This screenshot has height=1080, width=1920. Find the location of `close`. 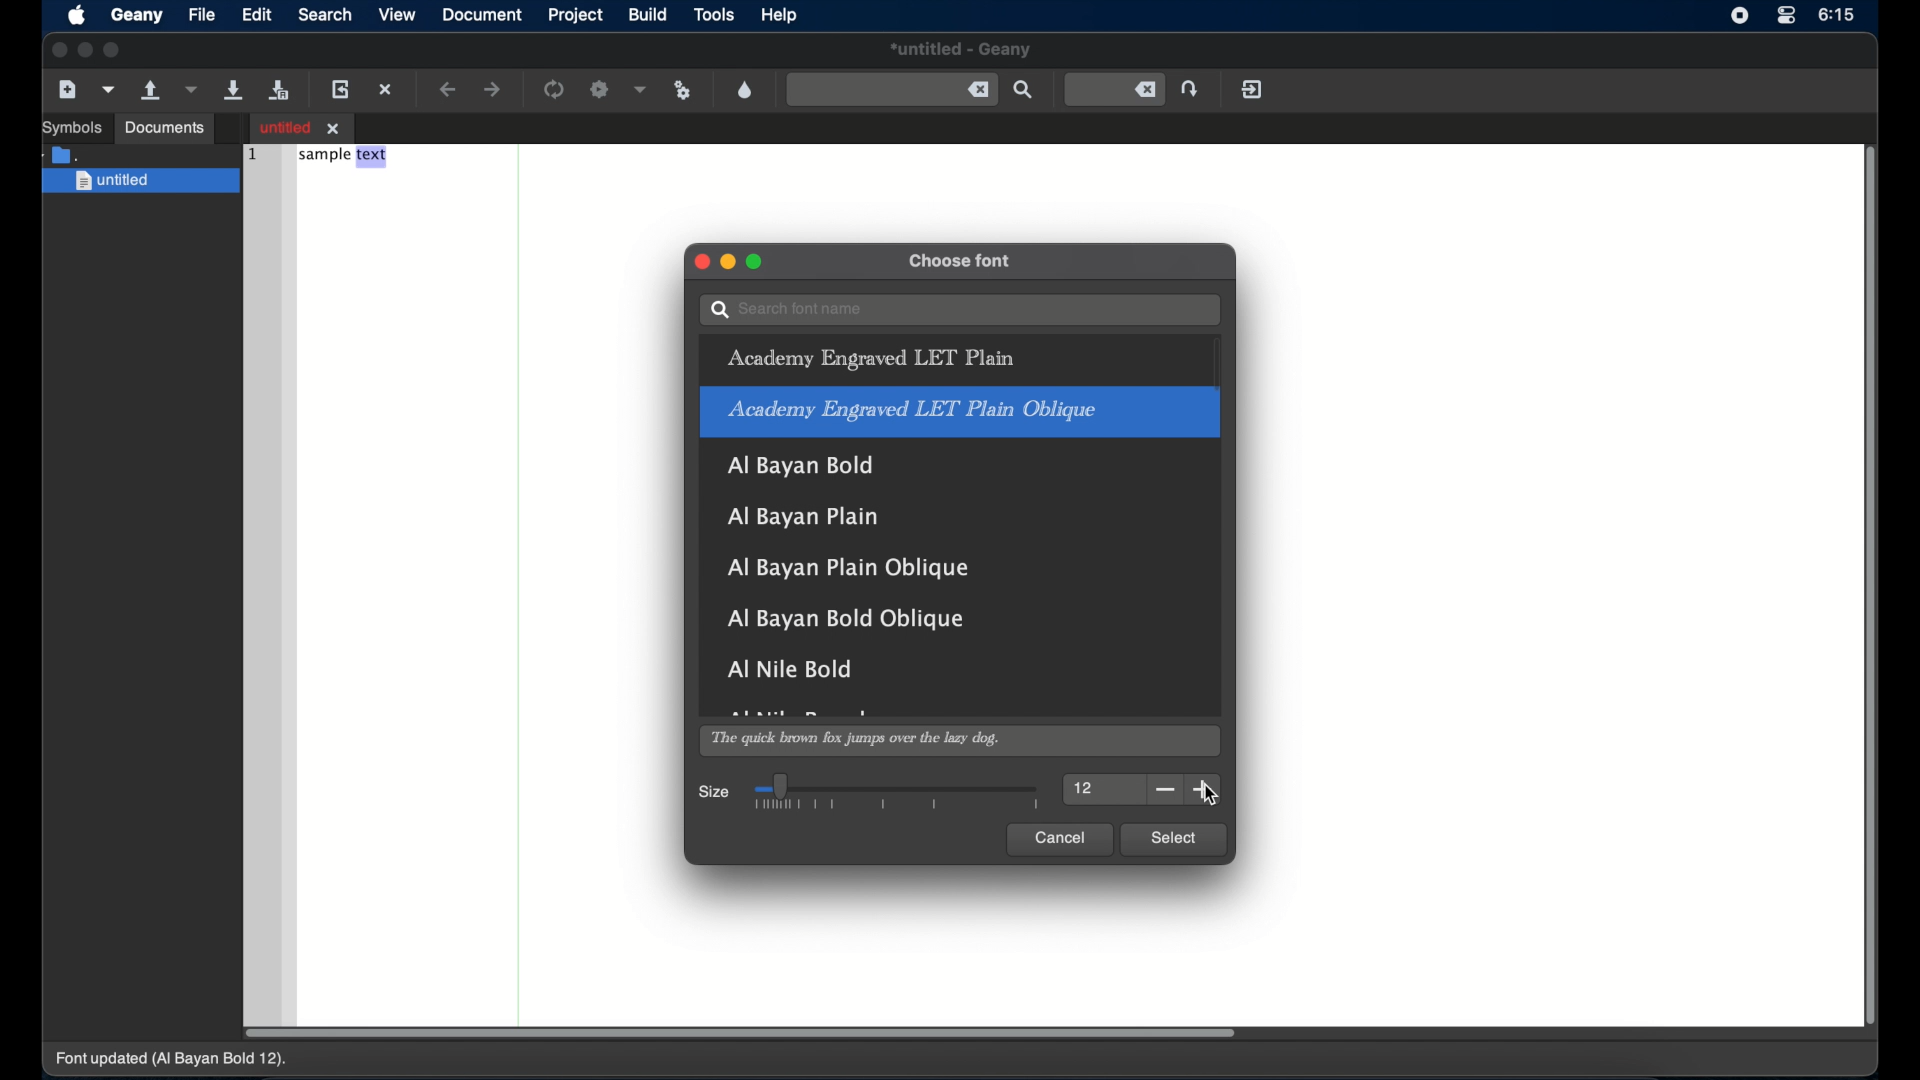

close is located at coordinates (699, 261).